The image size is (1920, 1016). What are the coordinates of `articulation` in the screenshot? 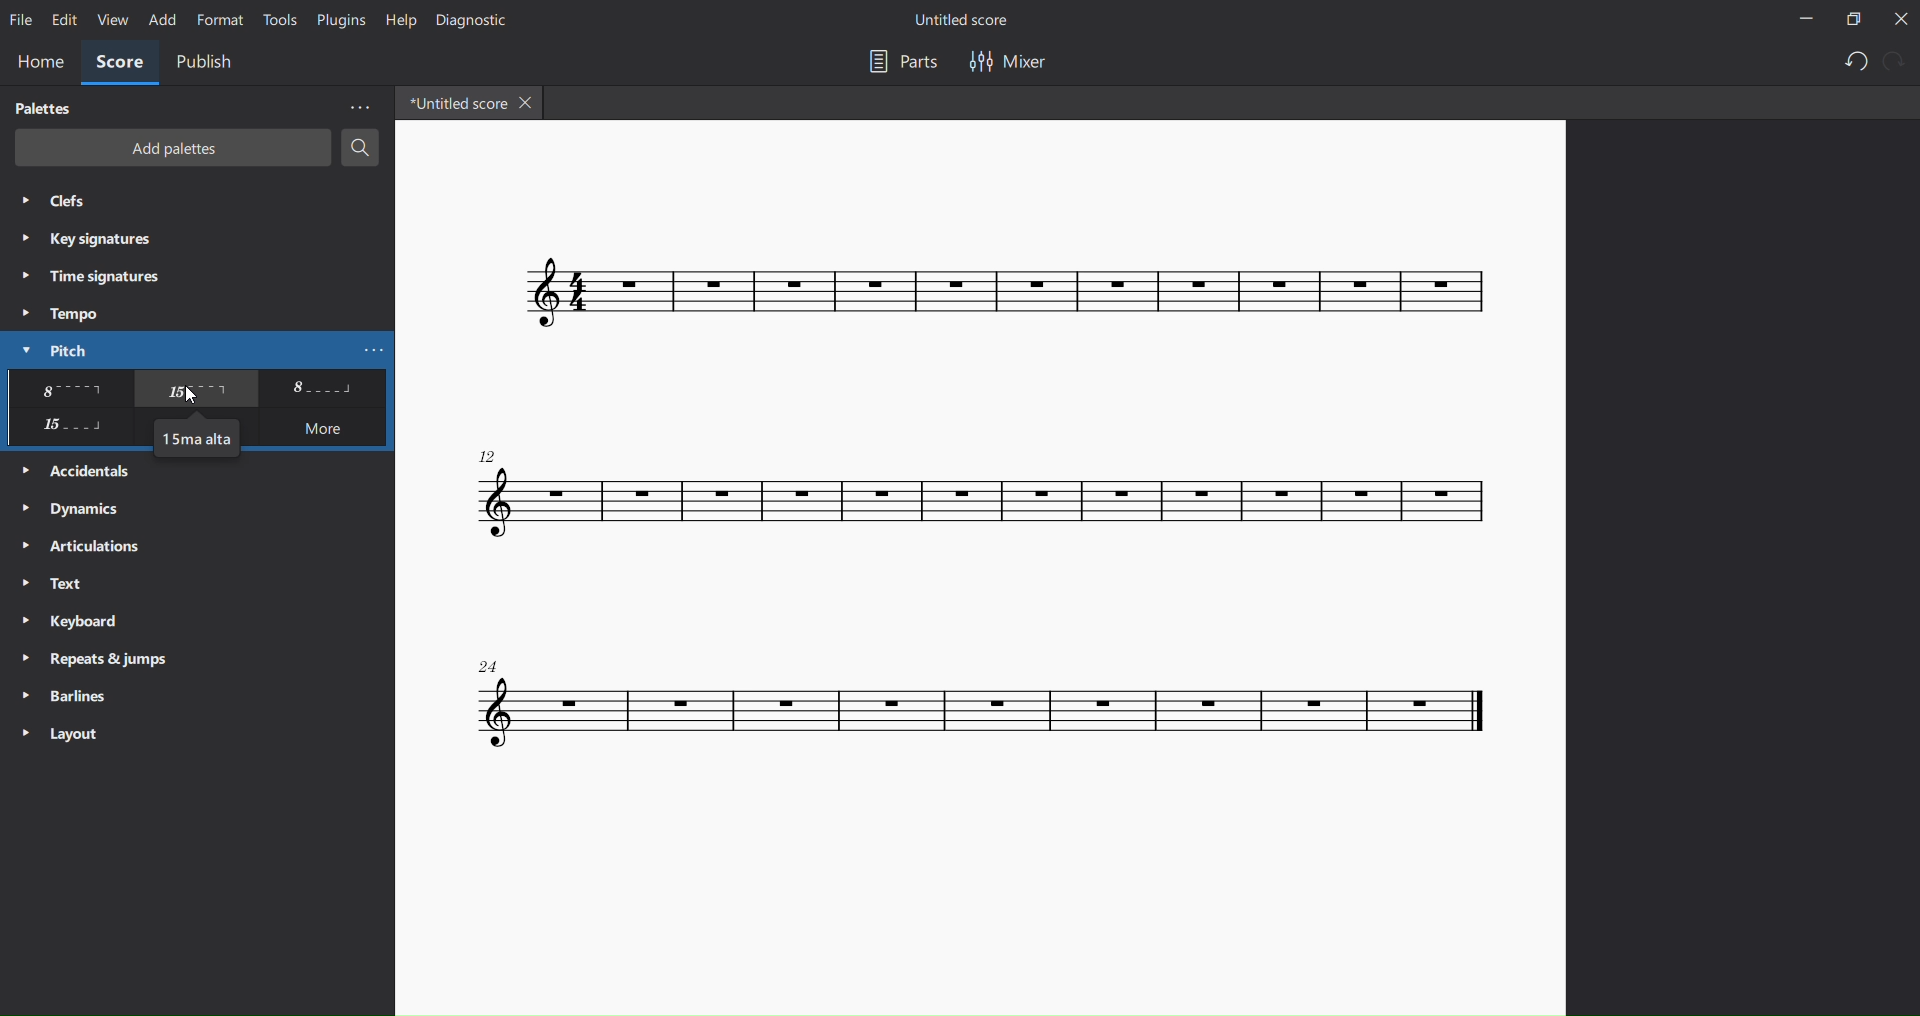 It's located at (89, 547).